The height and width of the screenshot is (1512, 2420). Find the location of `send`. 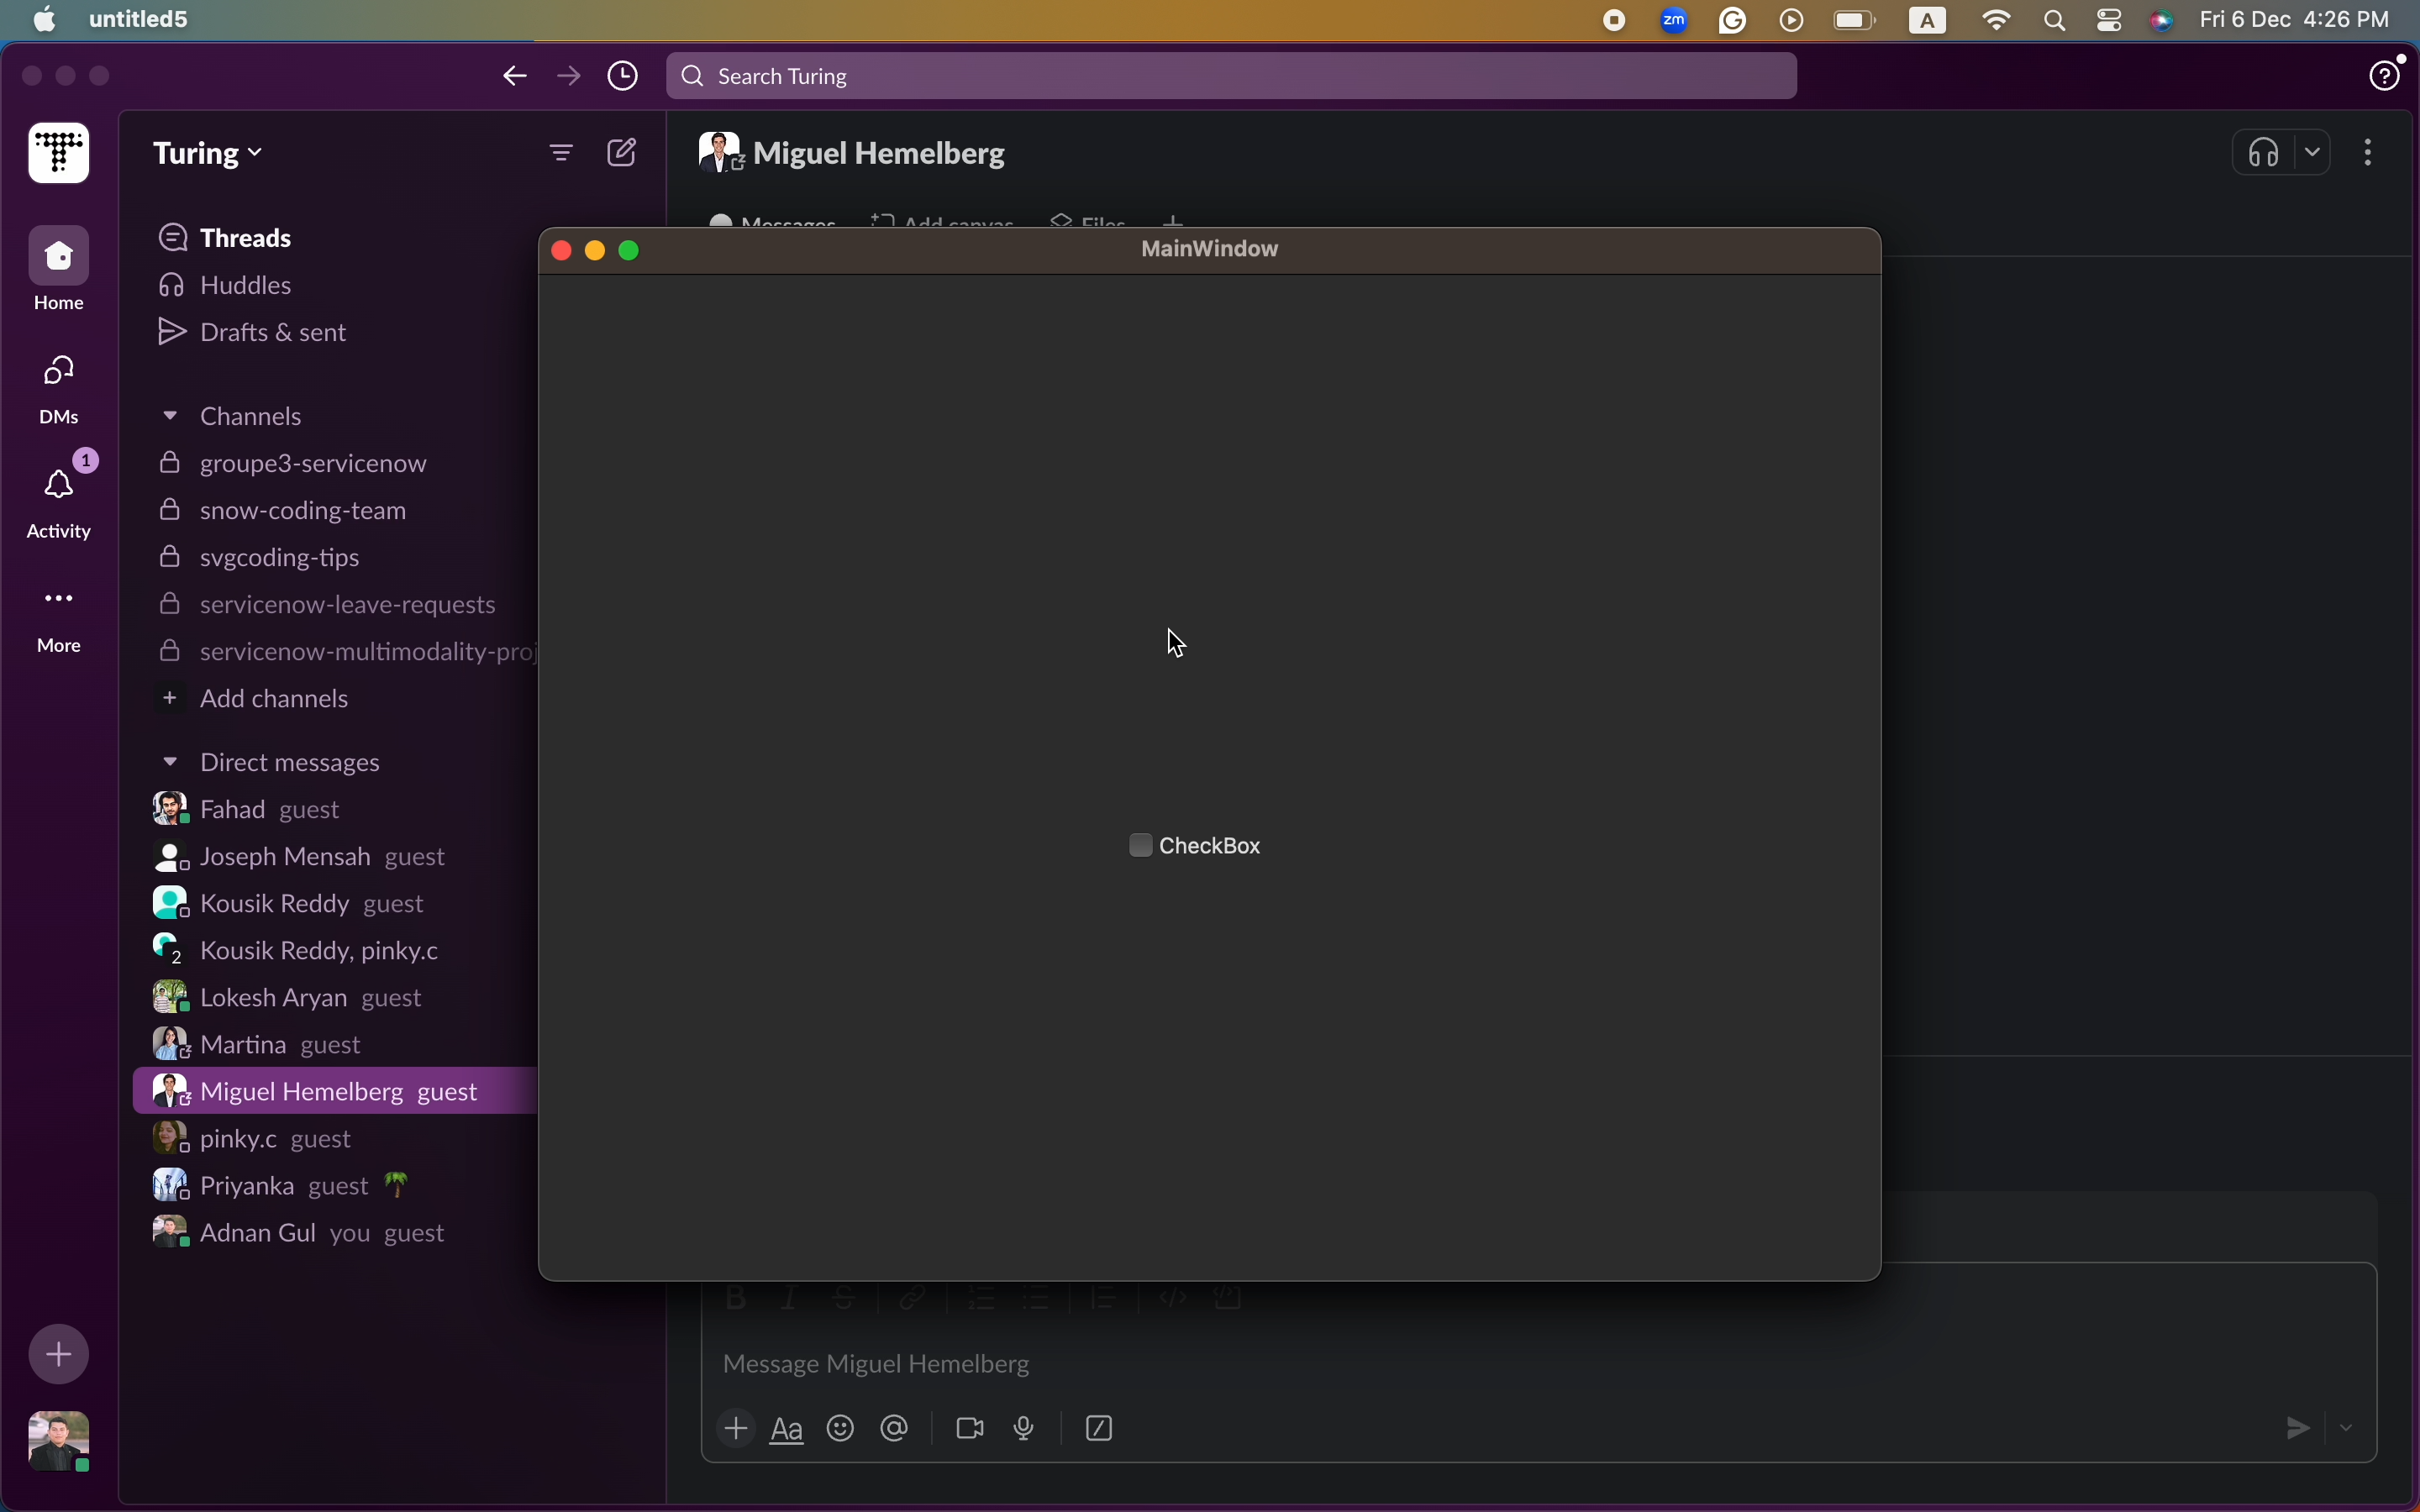

send is located at coordinates (2289, 1425).